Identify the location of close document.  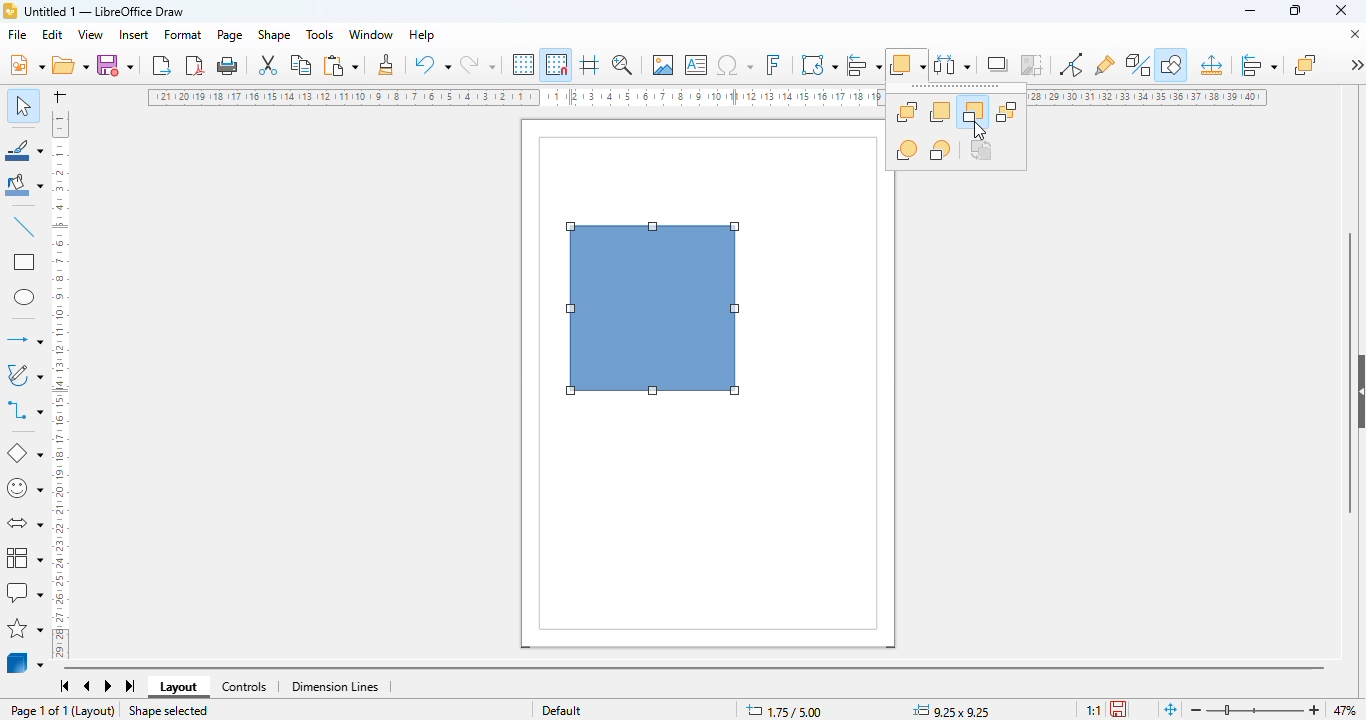
(1354, 34).